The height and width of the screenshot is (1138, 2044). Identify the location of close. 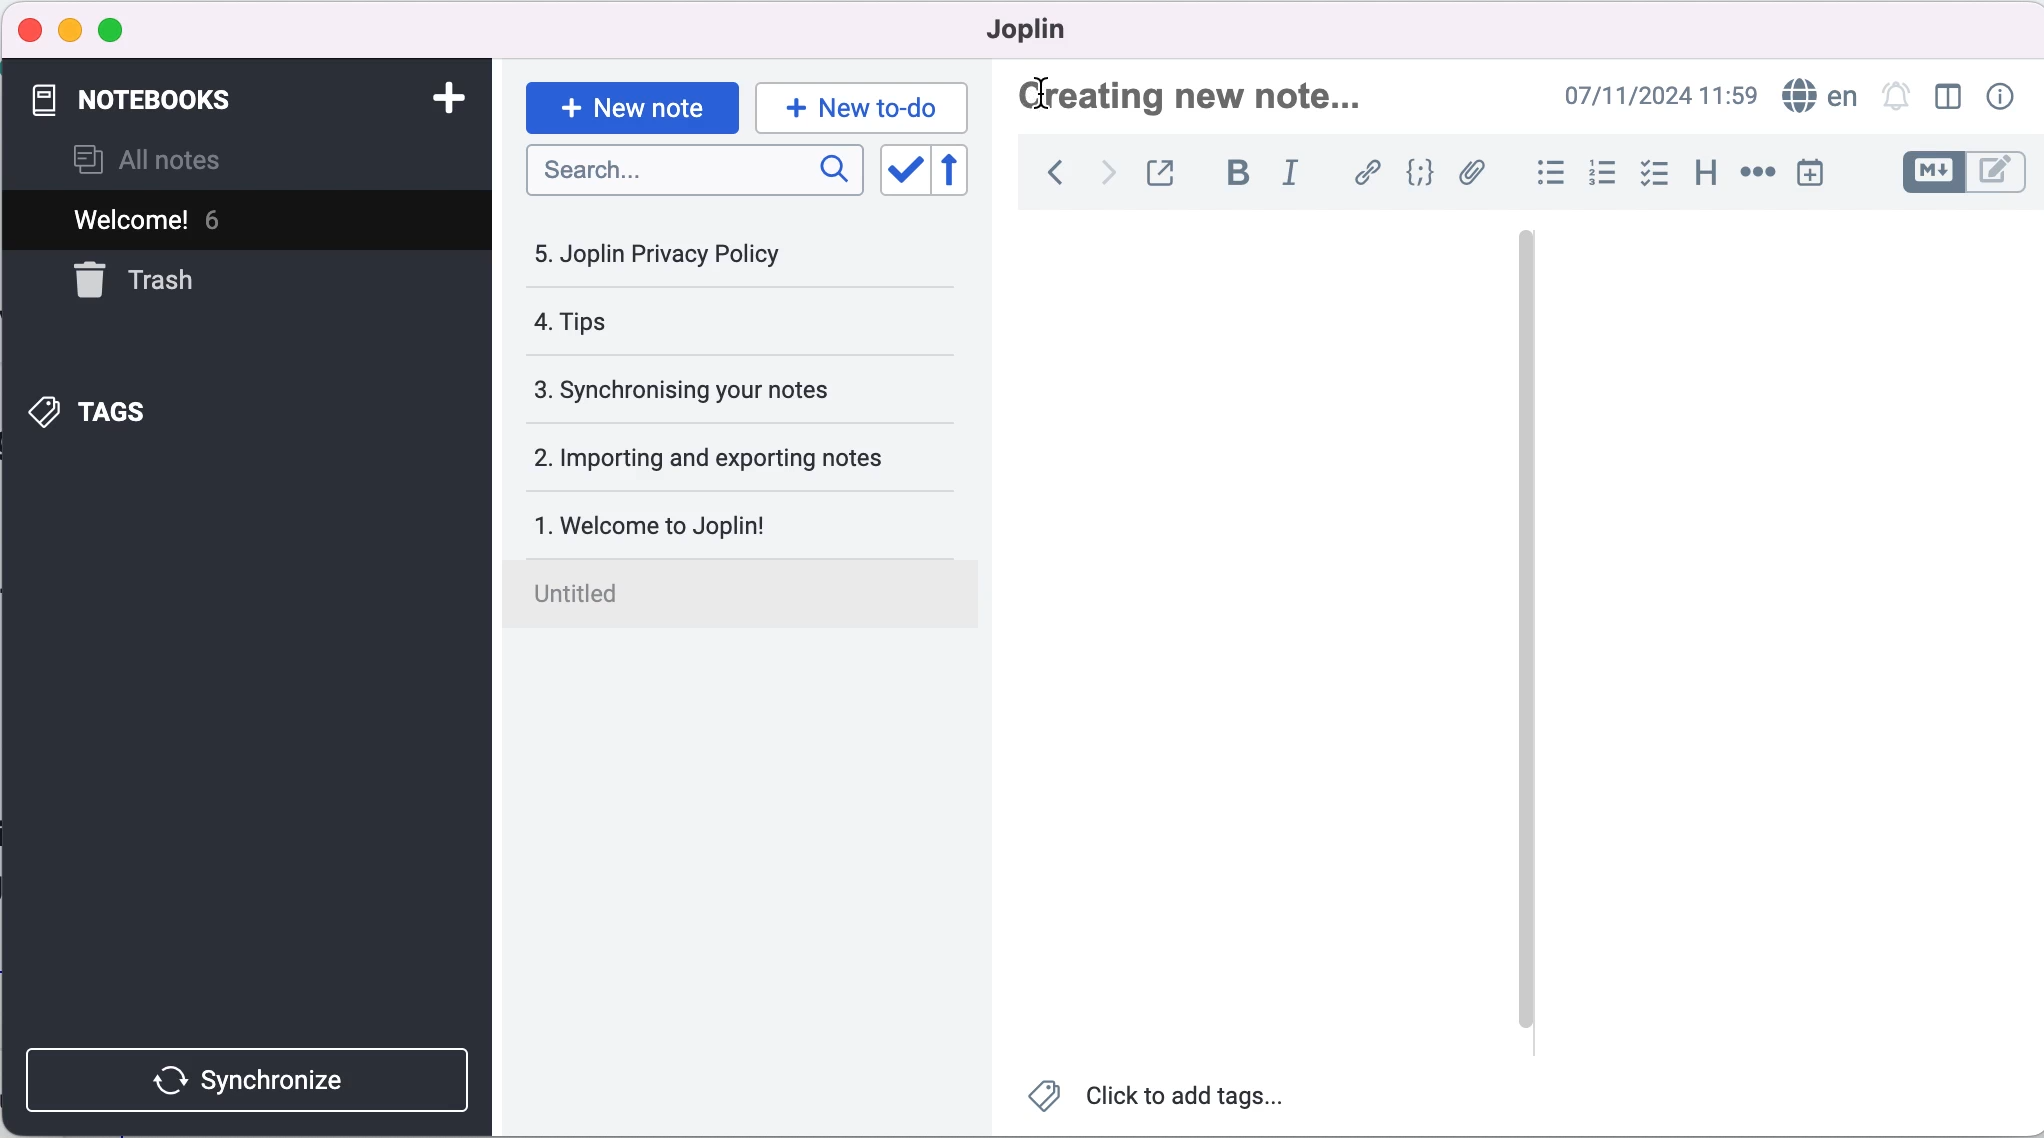
(31, 31).